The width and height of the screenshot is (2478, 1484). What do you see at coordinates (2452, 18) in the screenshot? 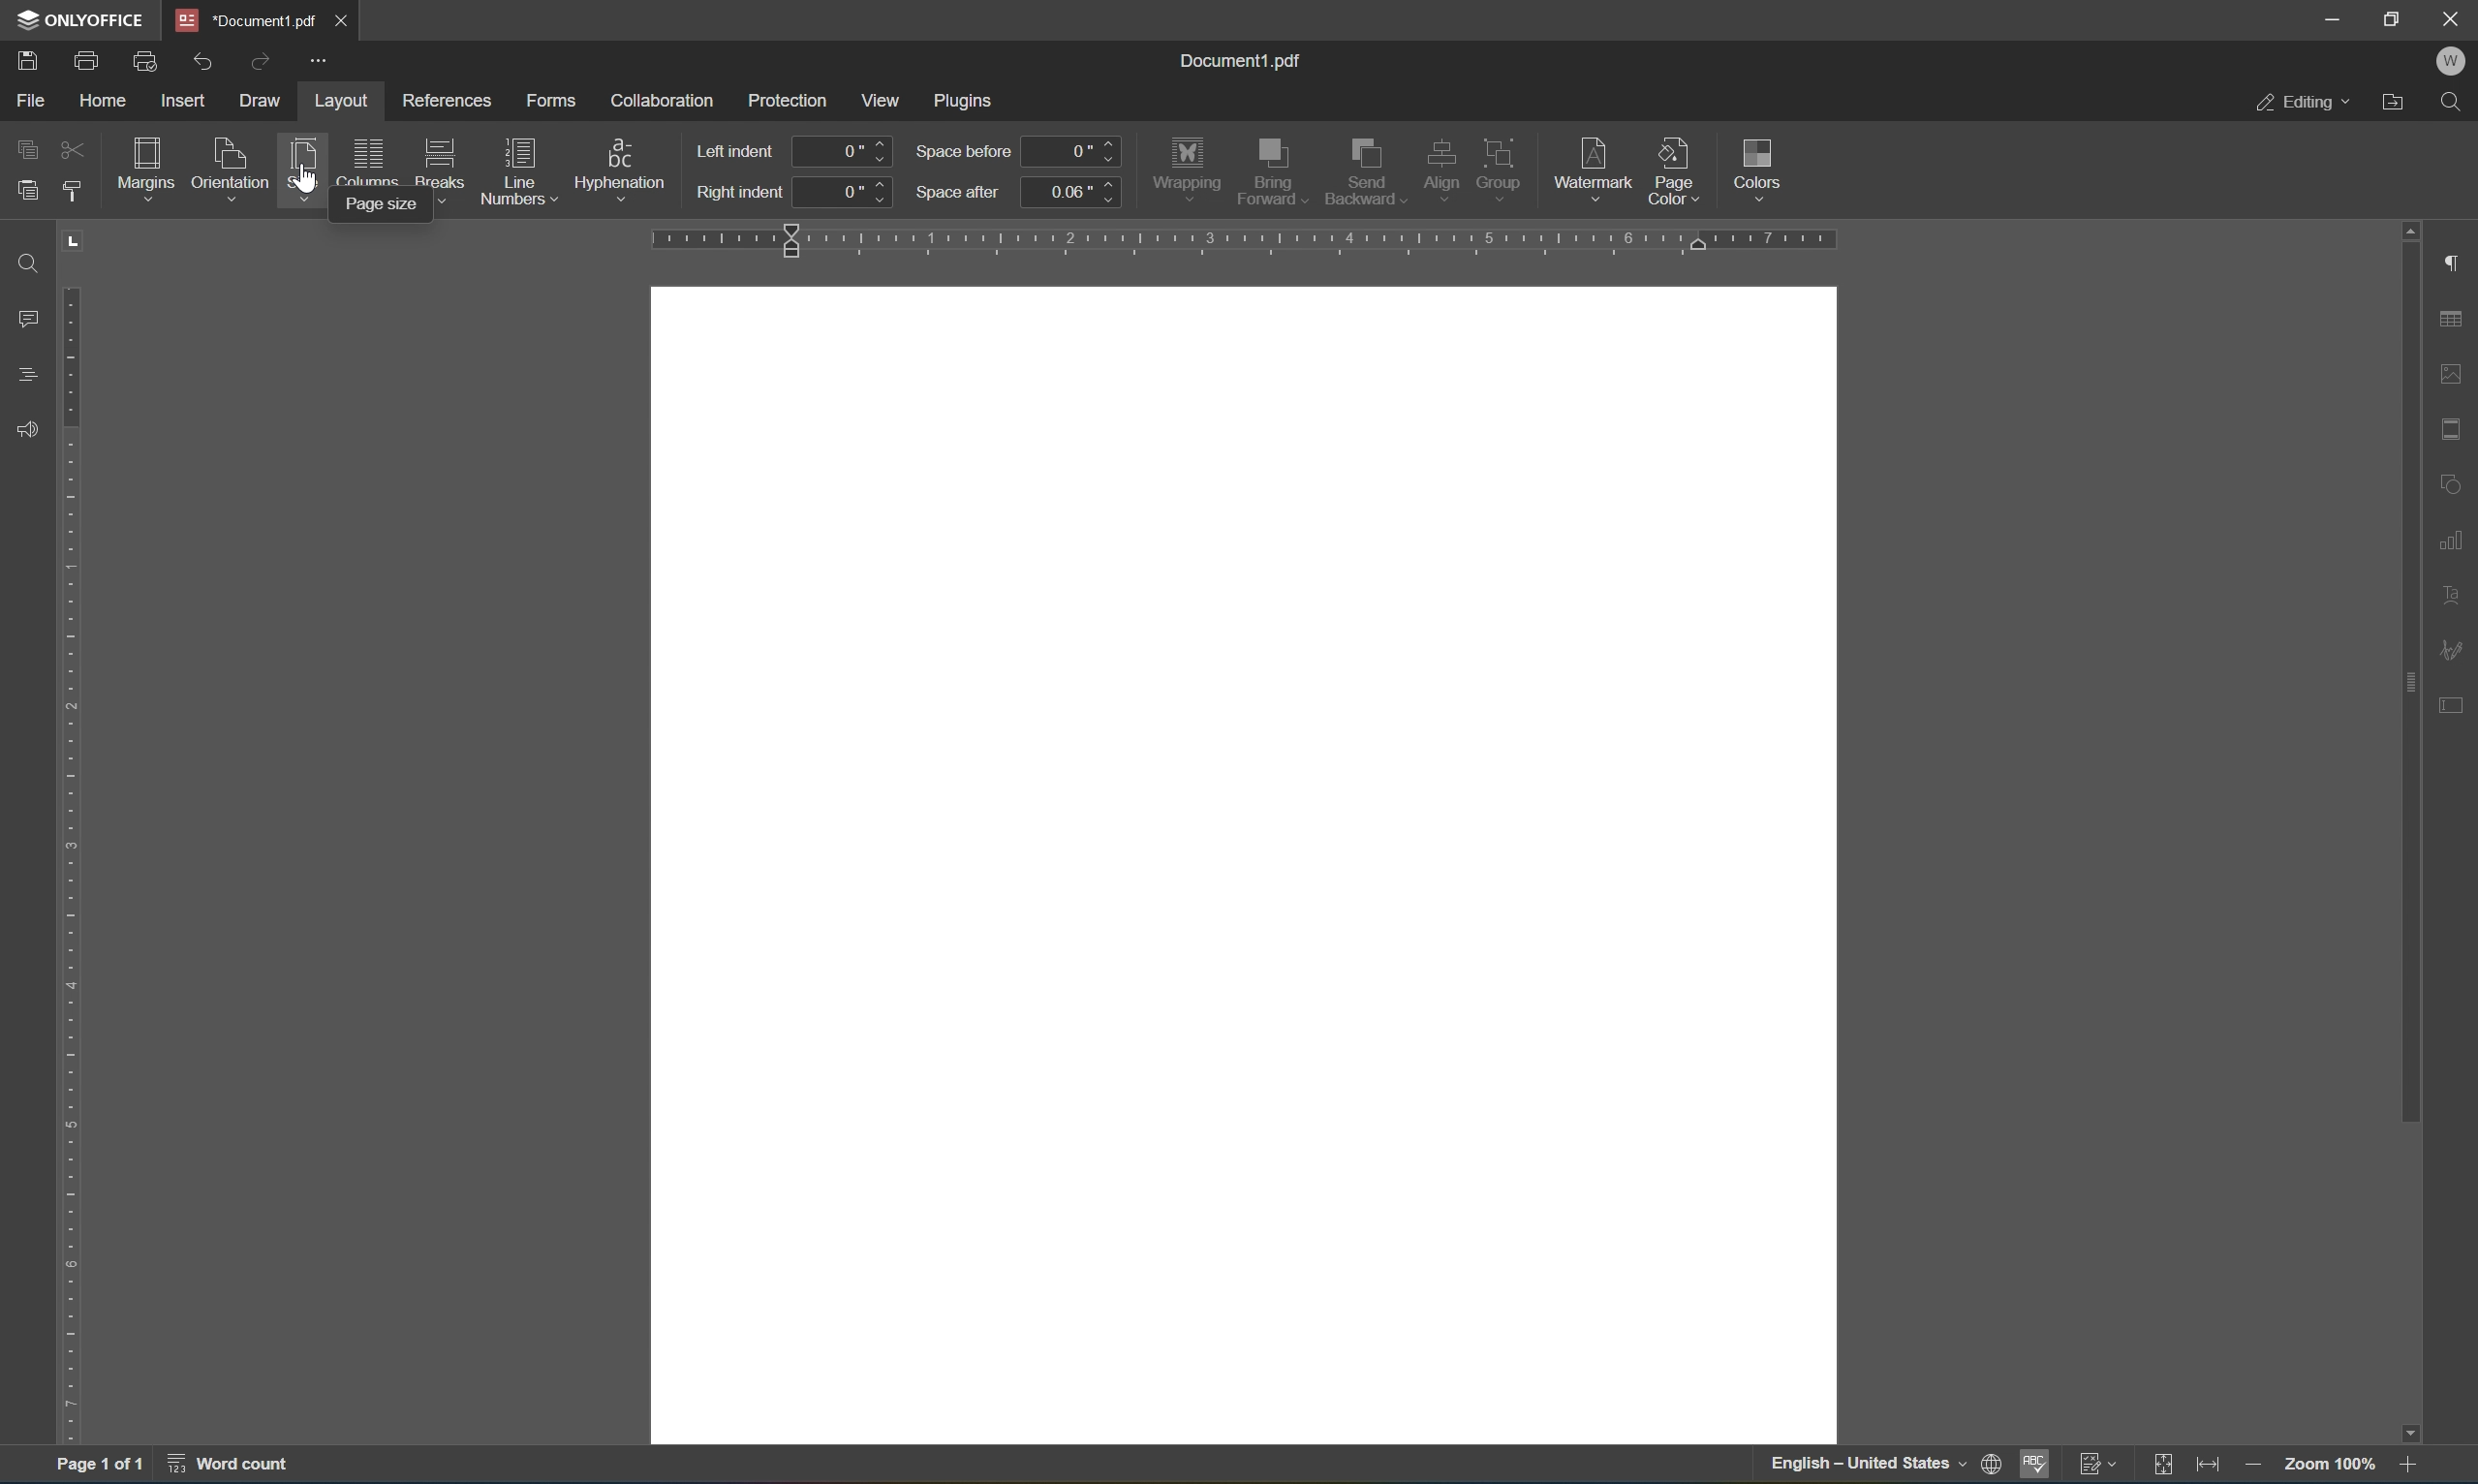
I see `close` at bounding box center [2452, 18].